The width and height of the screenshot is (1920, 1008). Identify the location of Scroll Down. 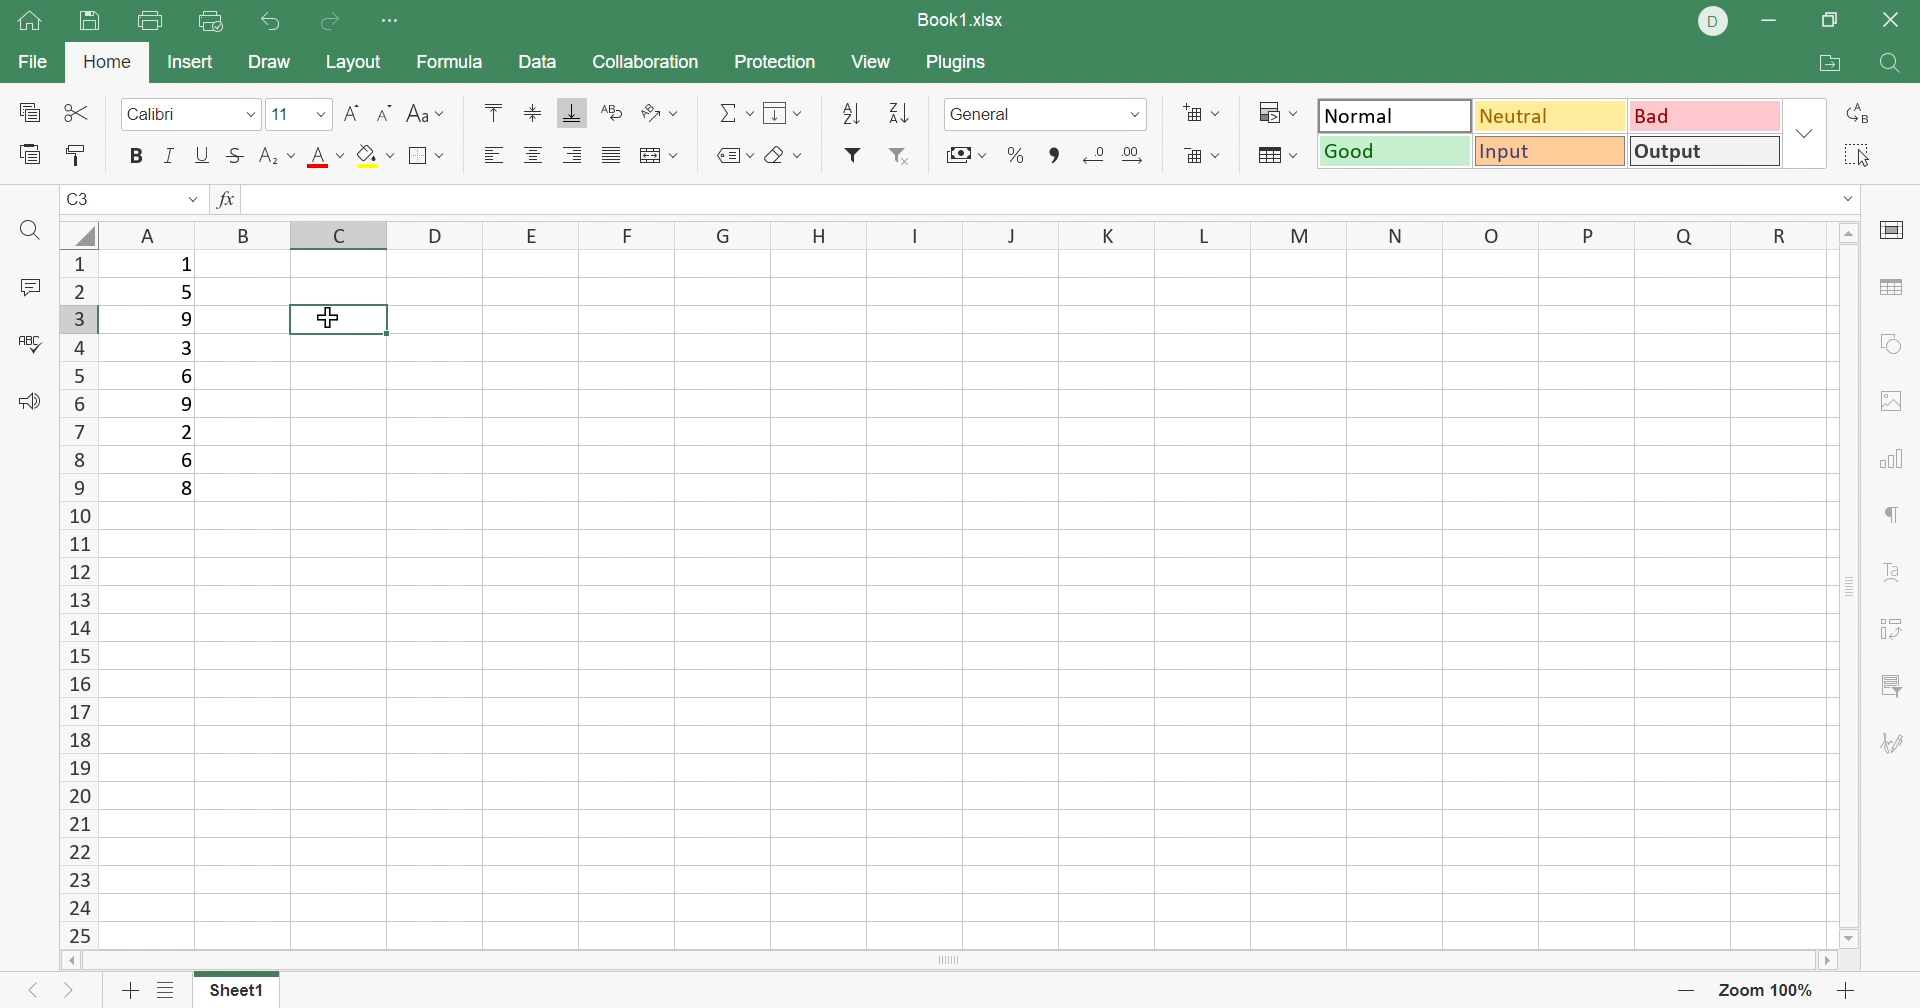
(1847, 938).